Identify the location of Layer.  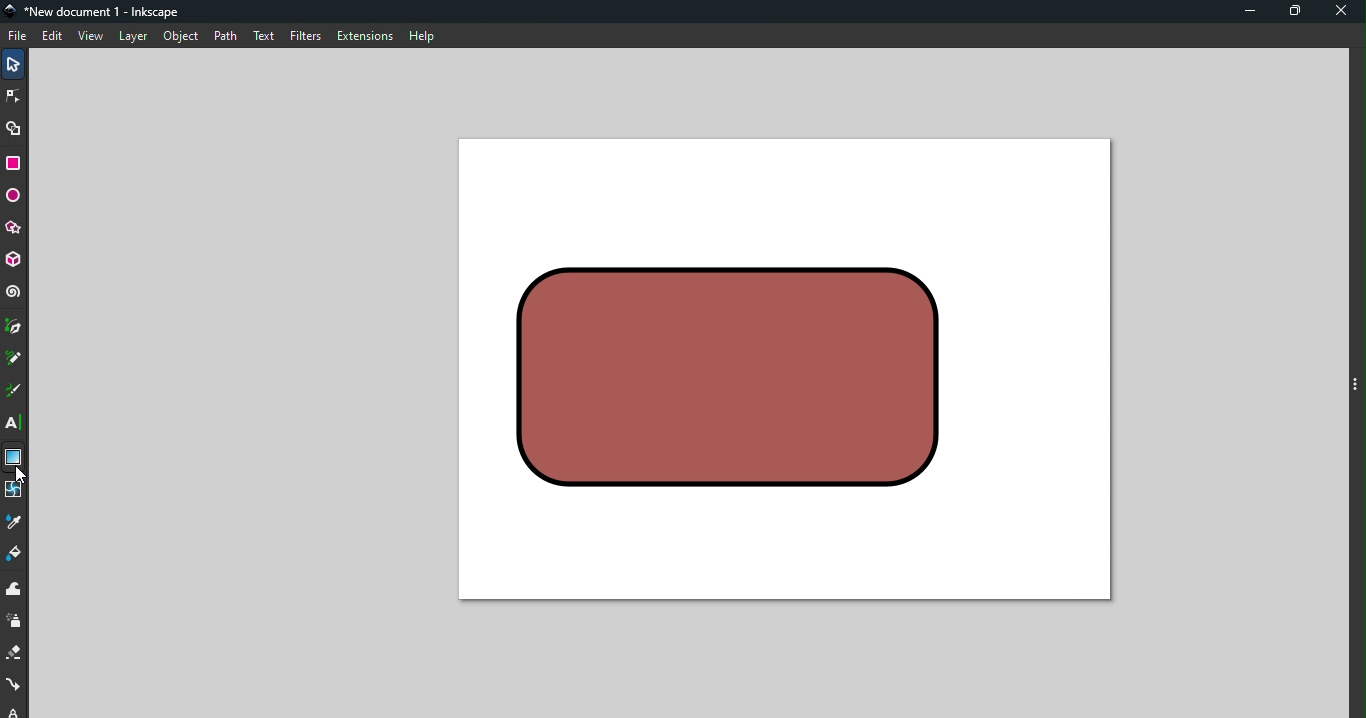
(133, 37).